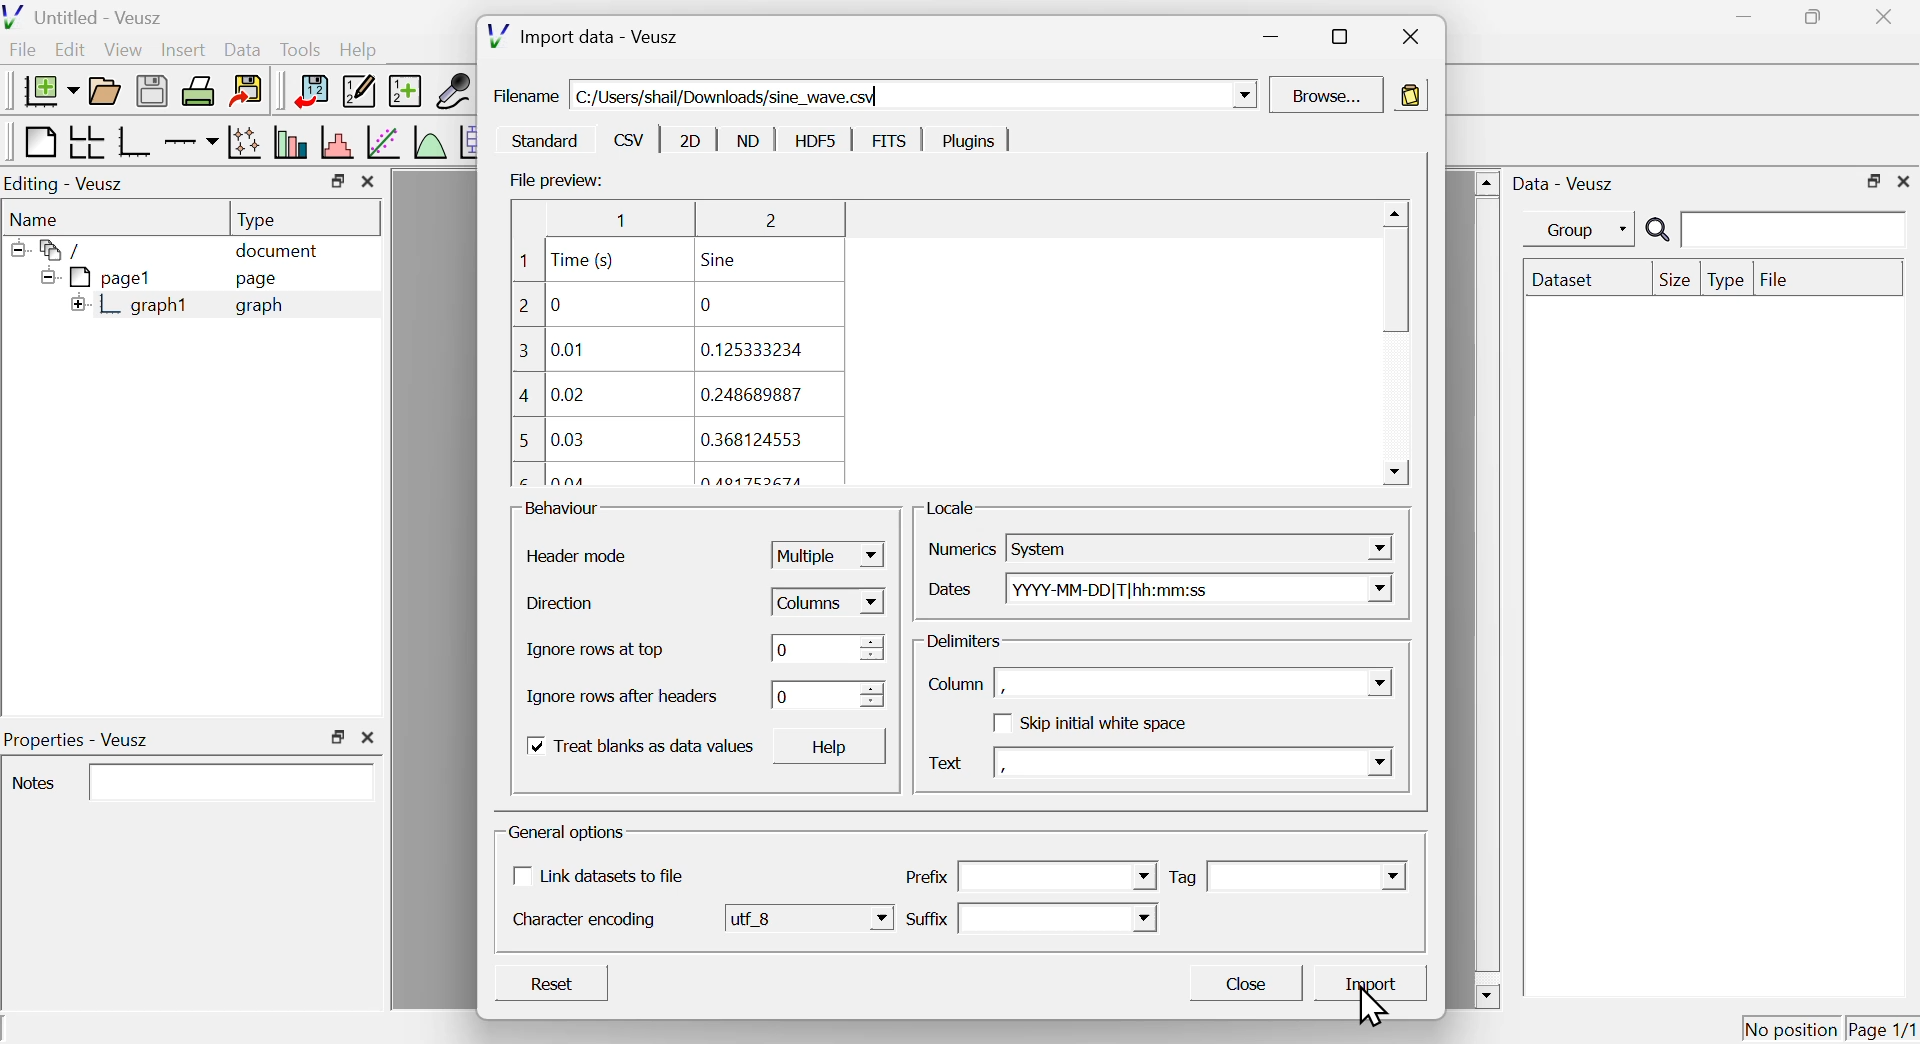  What do you see at coordinates (80, 740) in the screenshot?
I see `Properties - veusz` at bounding box center [80, 740].